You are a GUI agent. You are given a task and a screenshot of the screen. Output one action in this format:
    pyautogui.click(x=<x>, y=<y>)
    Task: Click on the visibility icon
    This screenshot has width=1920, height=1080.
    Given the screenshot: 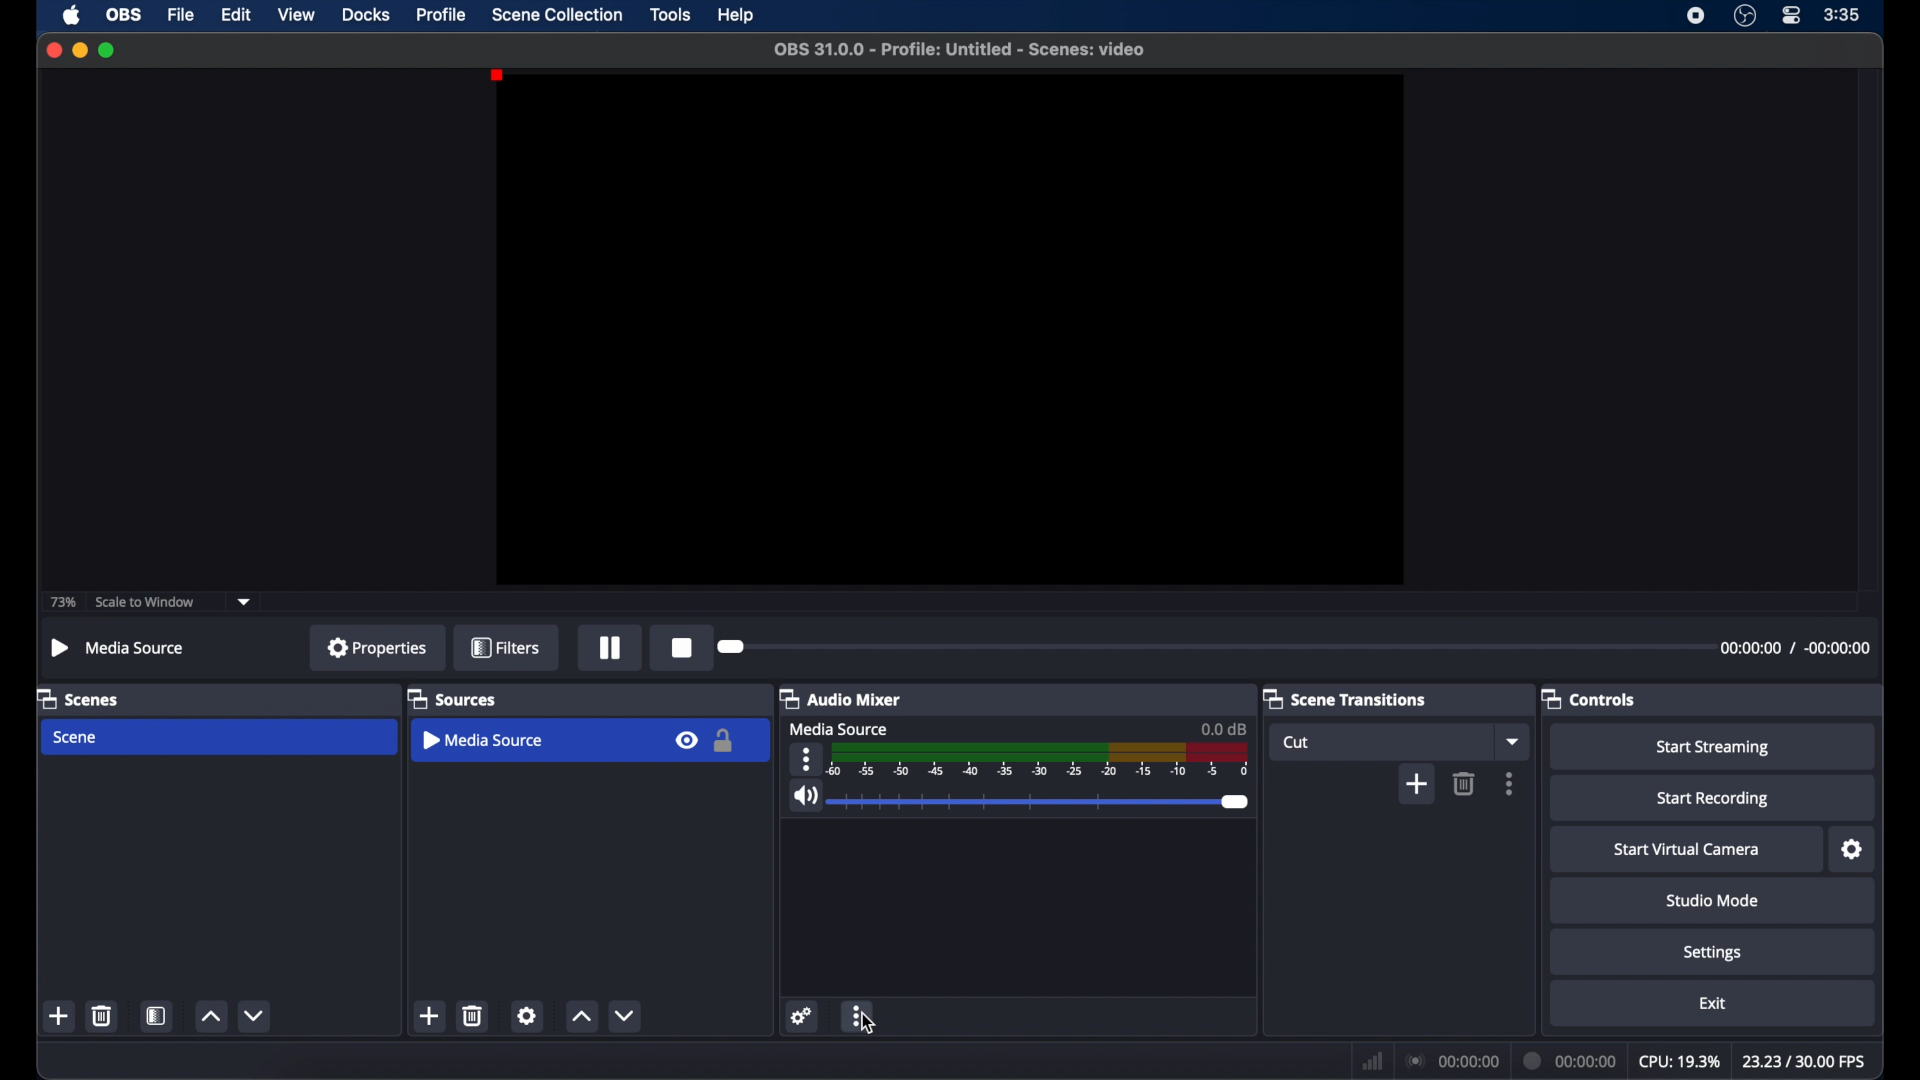 What is the action you would take?
    pyautogui.click(x=686, y=740)
    